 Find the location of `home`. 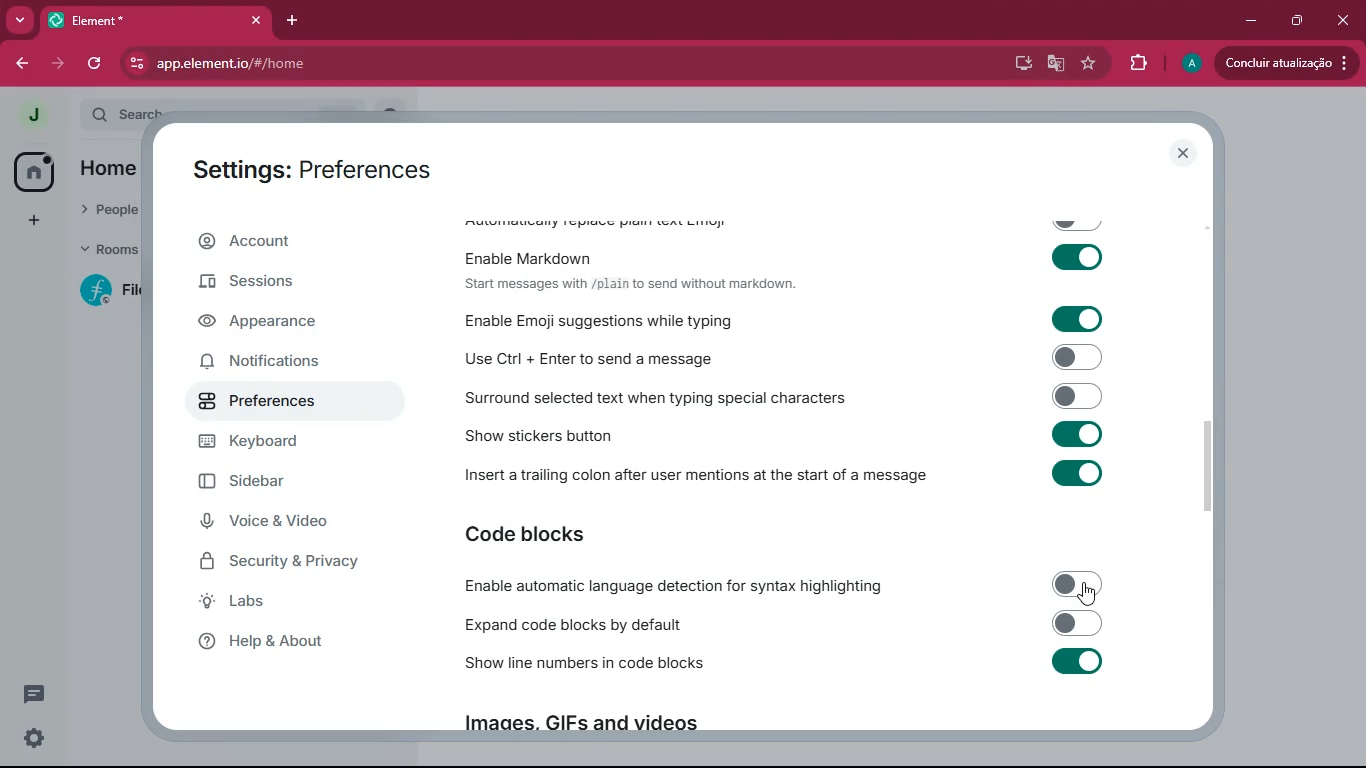

home is located at coordinates (108, 170).